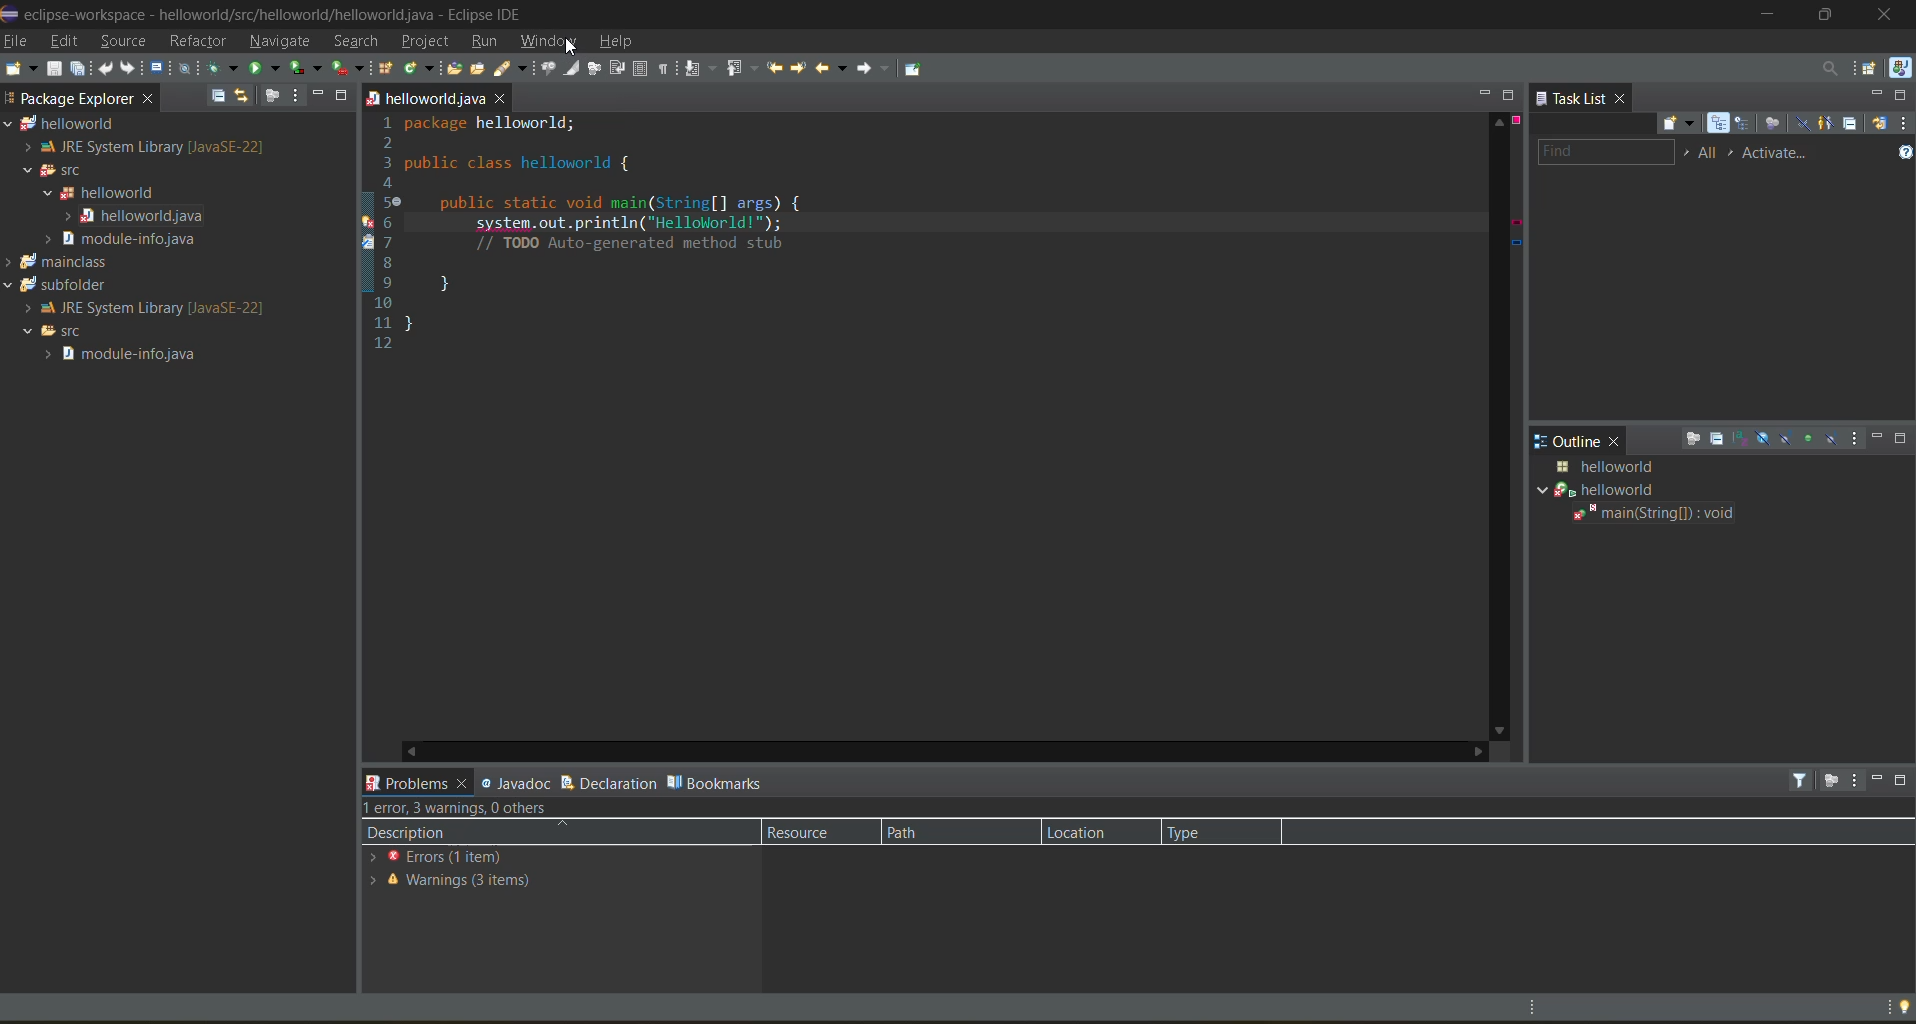  I want to click on minimize, so click(1768, 15).